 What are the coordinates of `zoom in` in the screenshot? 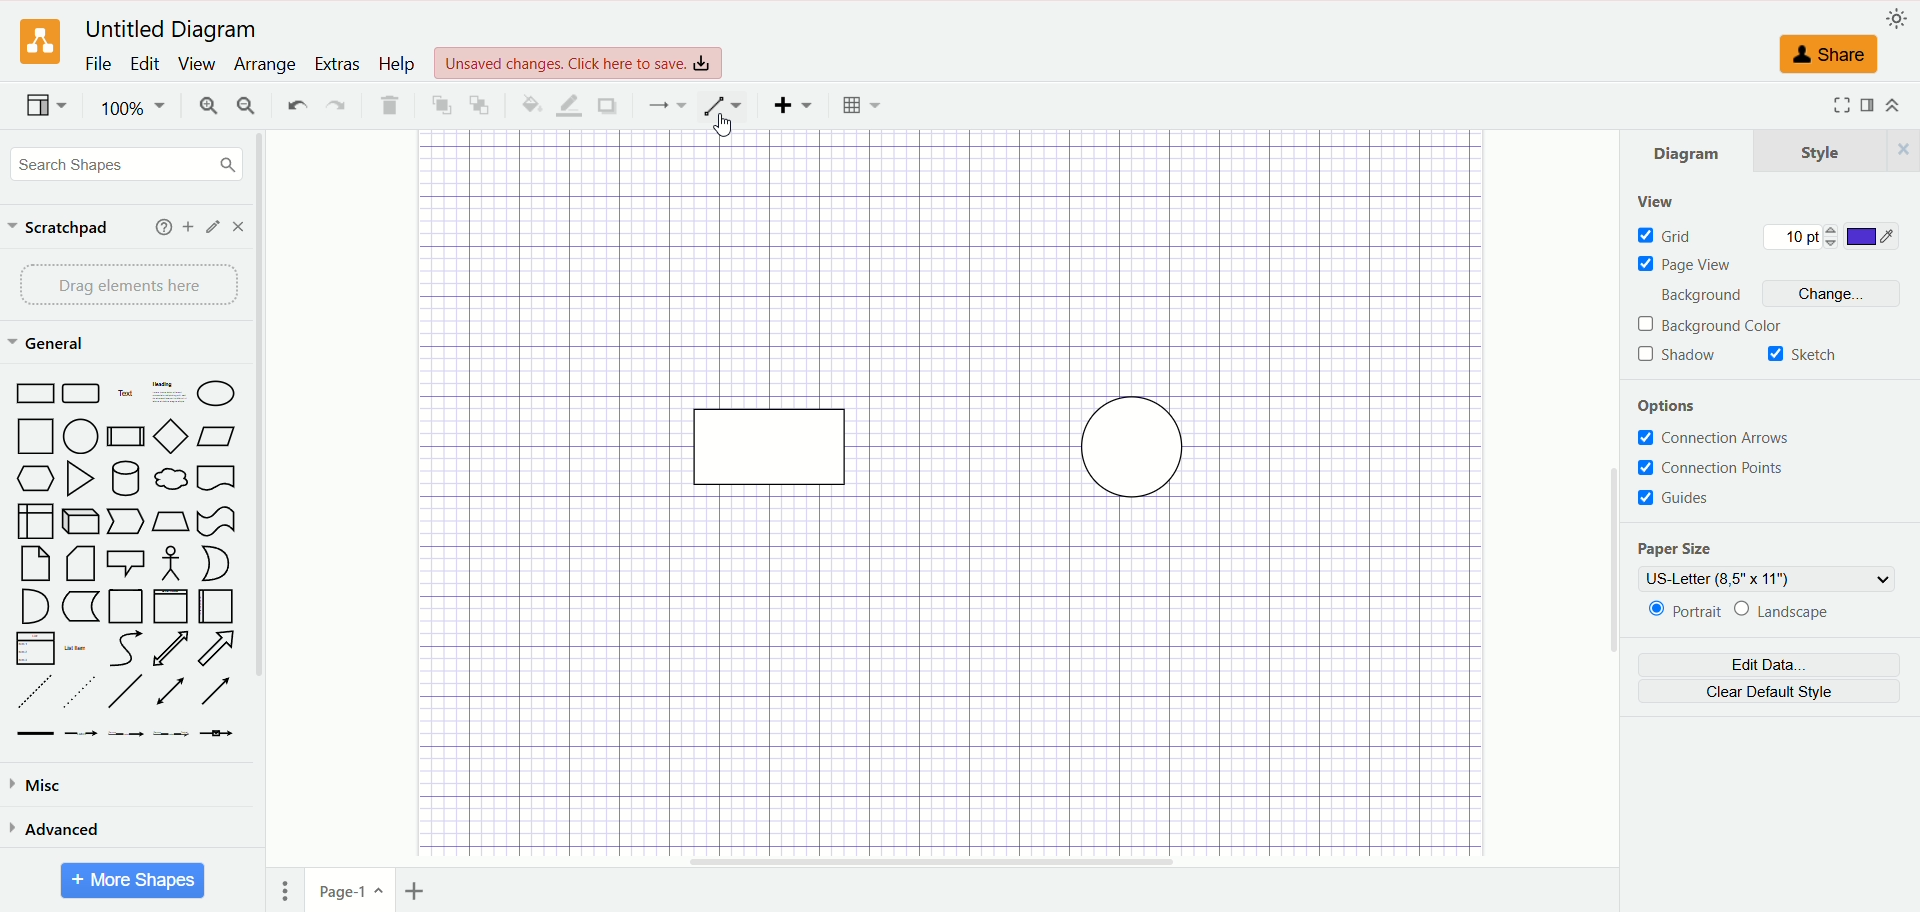 It's located at (208, 106).